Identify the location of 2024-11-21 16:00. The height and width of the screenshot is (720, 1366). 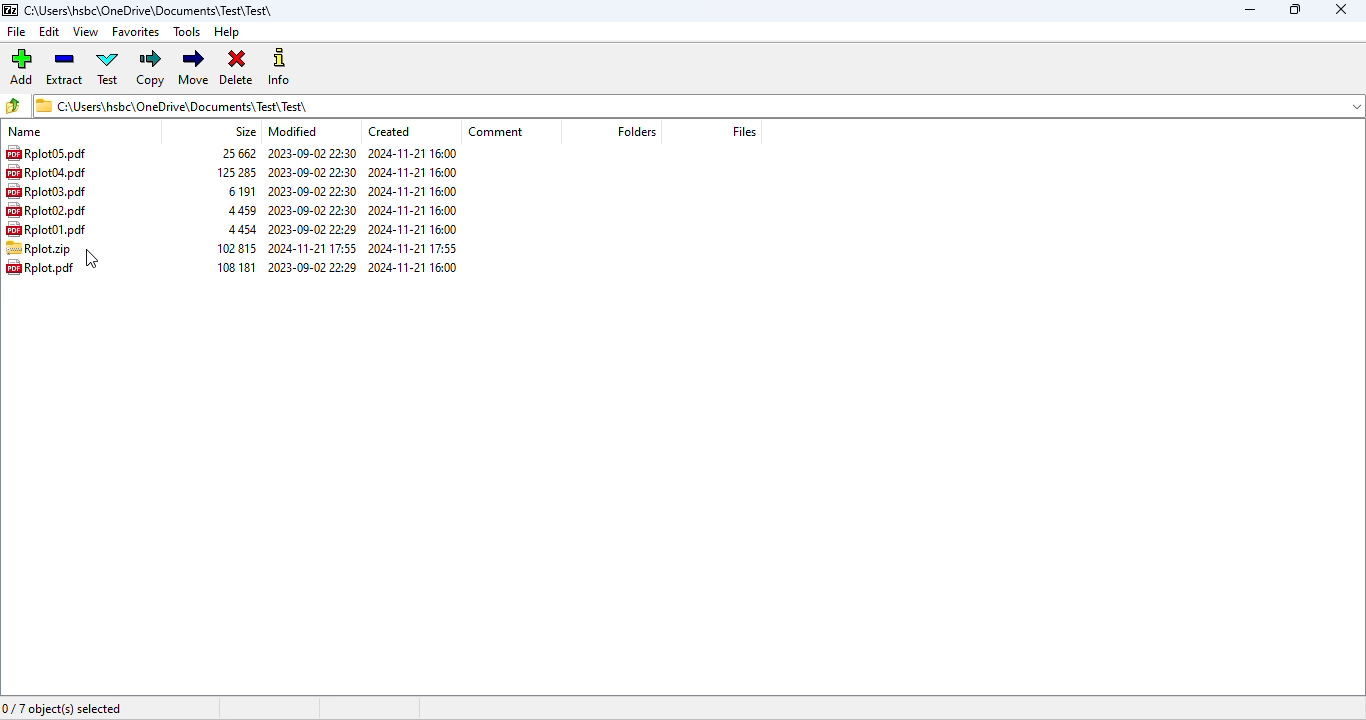
(415, 269).